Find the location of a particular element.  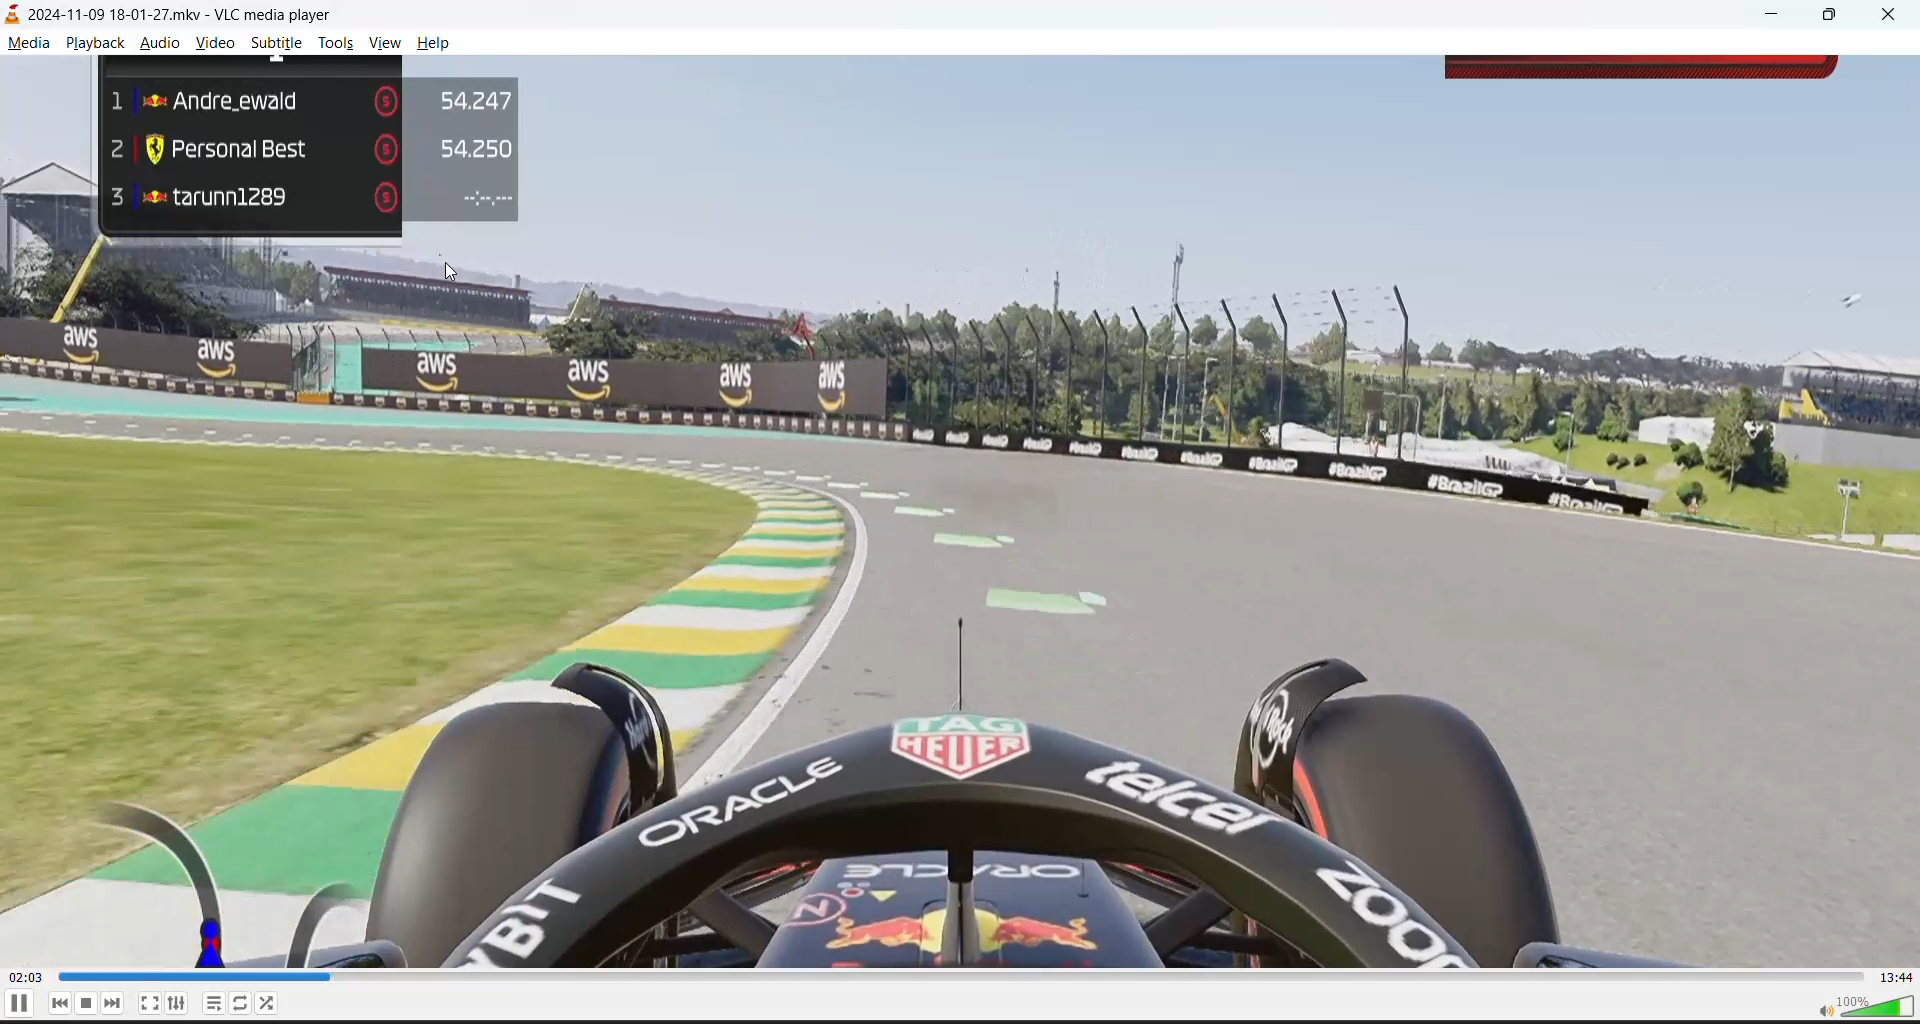

track and app name is located at coordinates (176, 12).